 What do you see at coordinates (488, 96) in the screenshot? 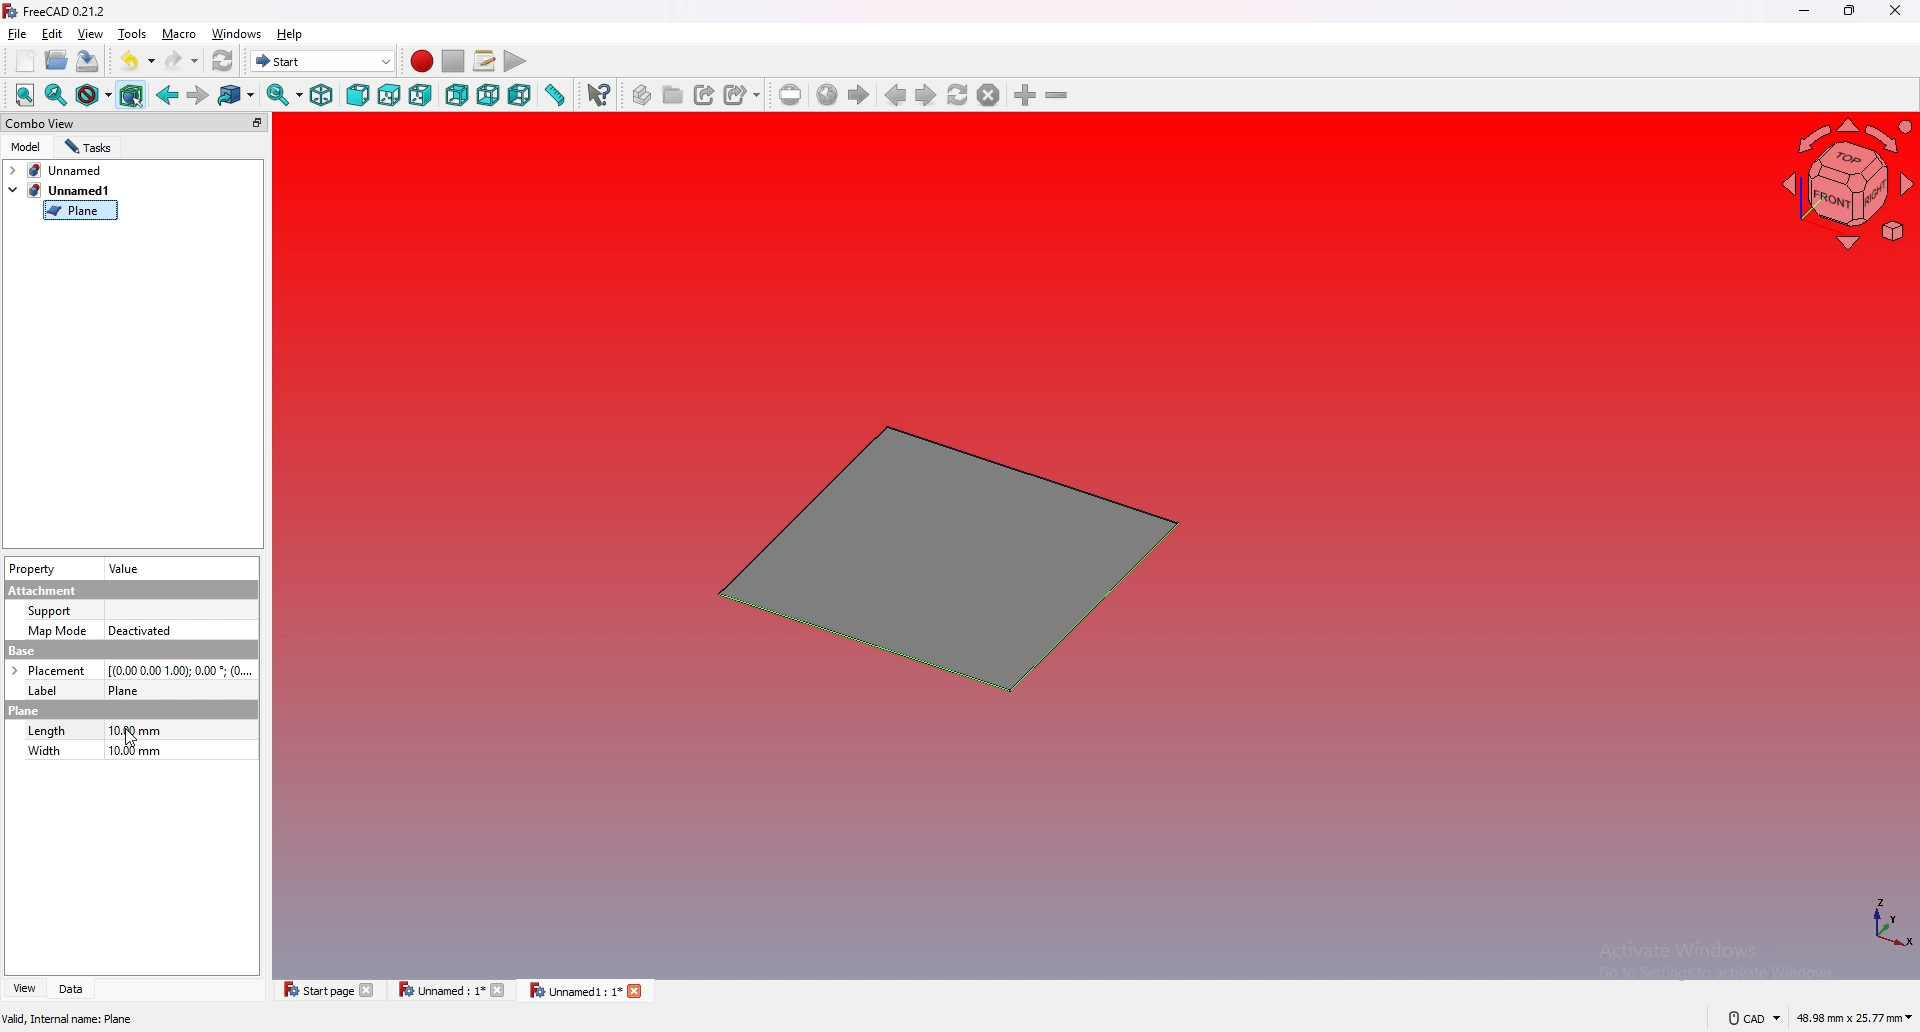
I see `bottom` at bounding box center [488, 96].